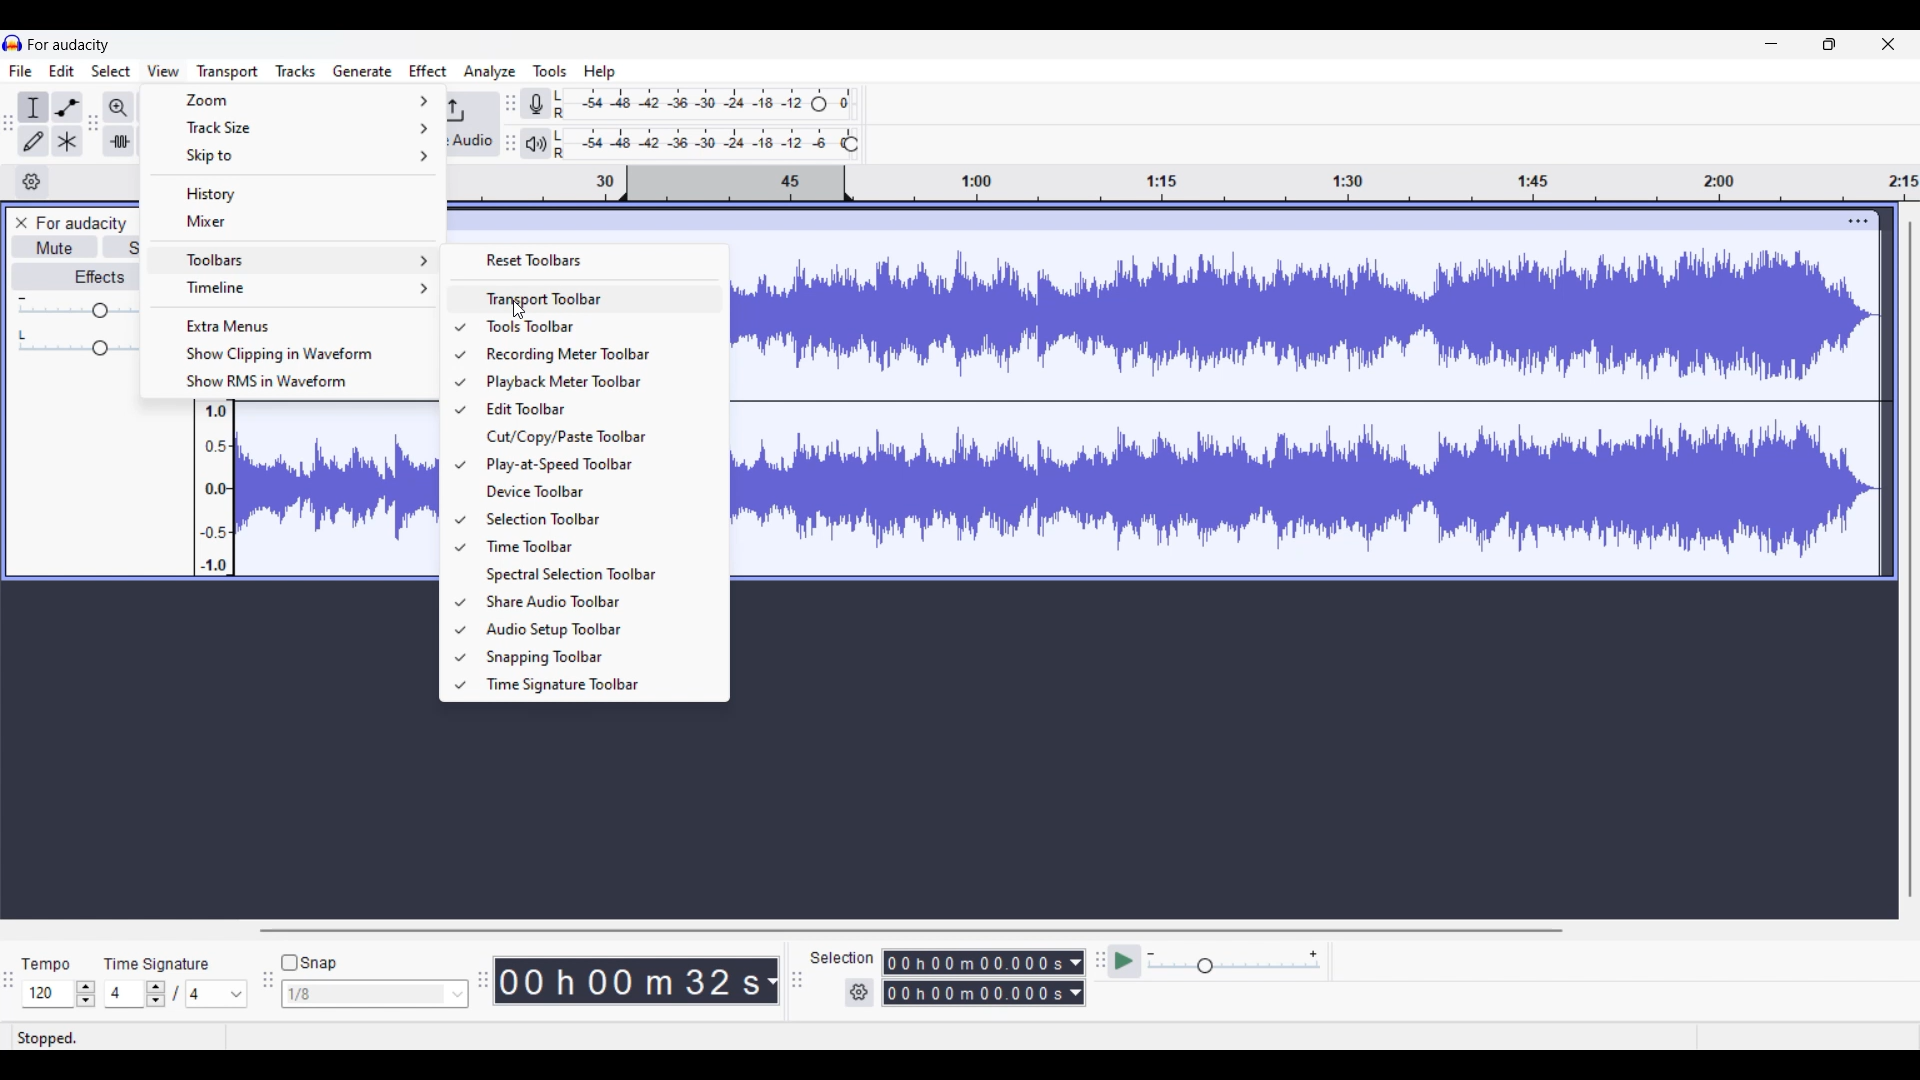 The width and height of the screenshot is (1920, 1080). I want to click on Indicates toolbar has been selected, so click(459, 506).